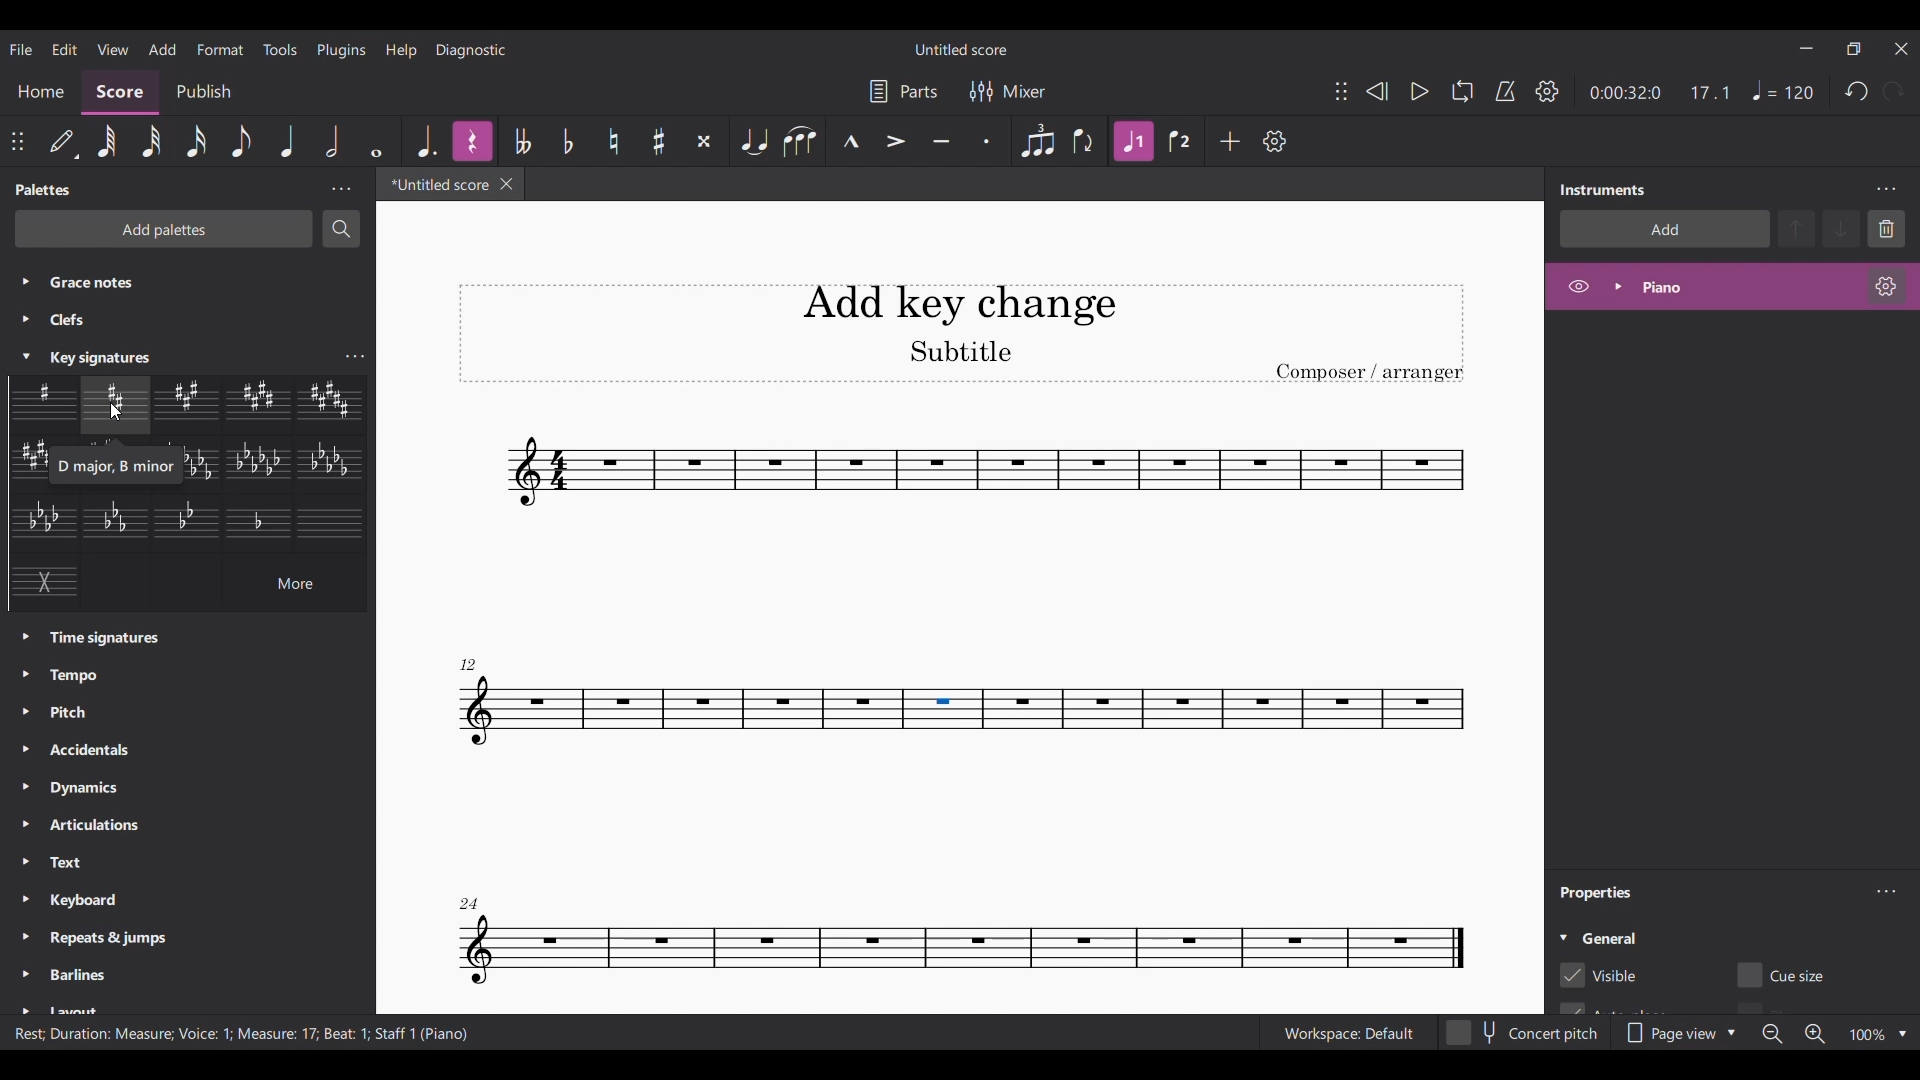 The width and height of the screenshot is (1920, 1080). Describe the element at coordinates (1038, 141) in the screenshot. I see `Tuplet` at that location.